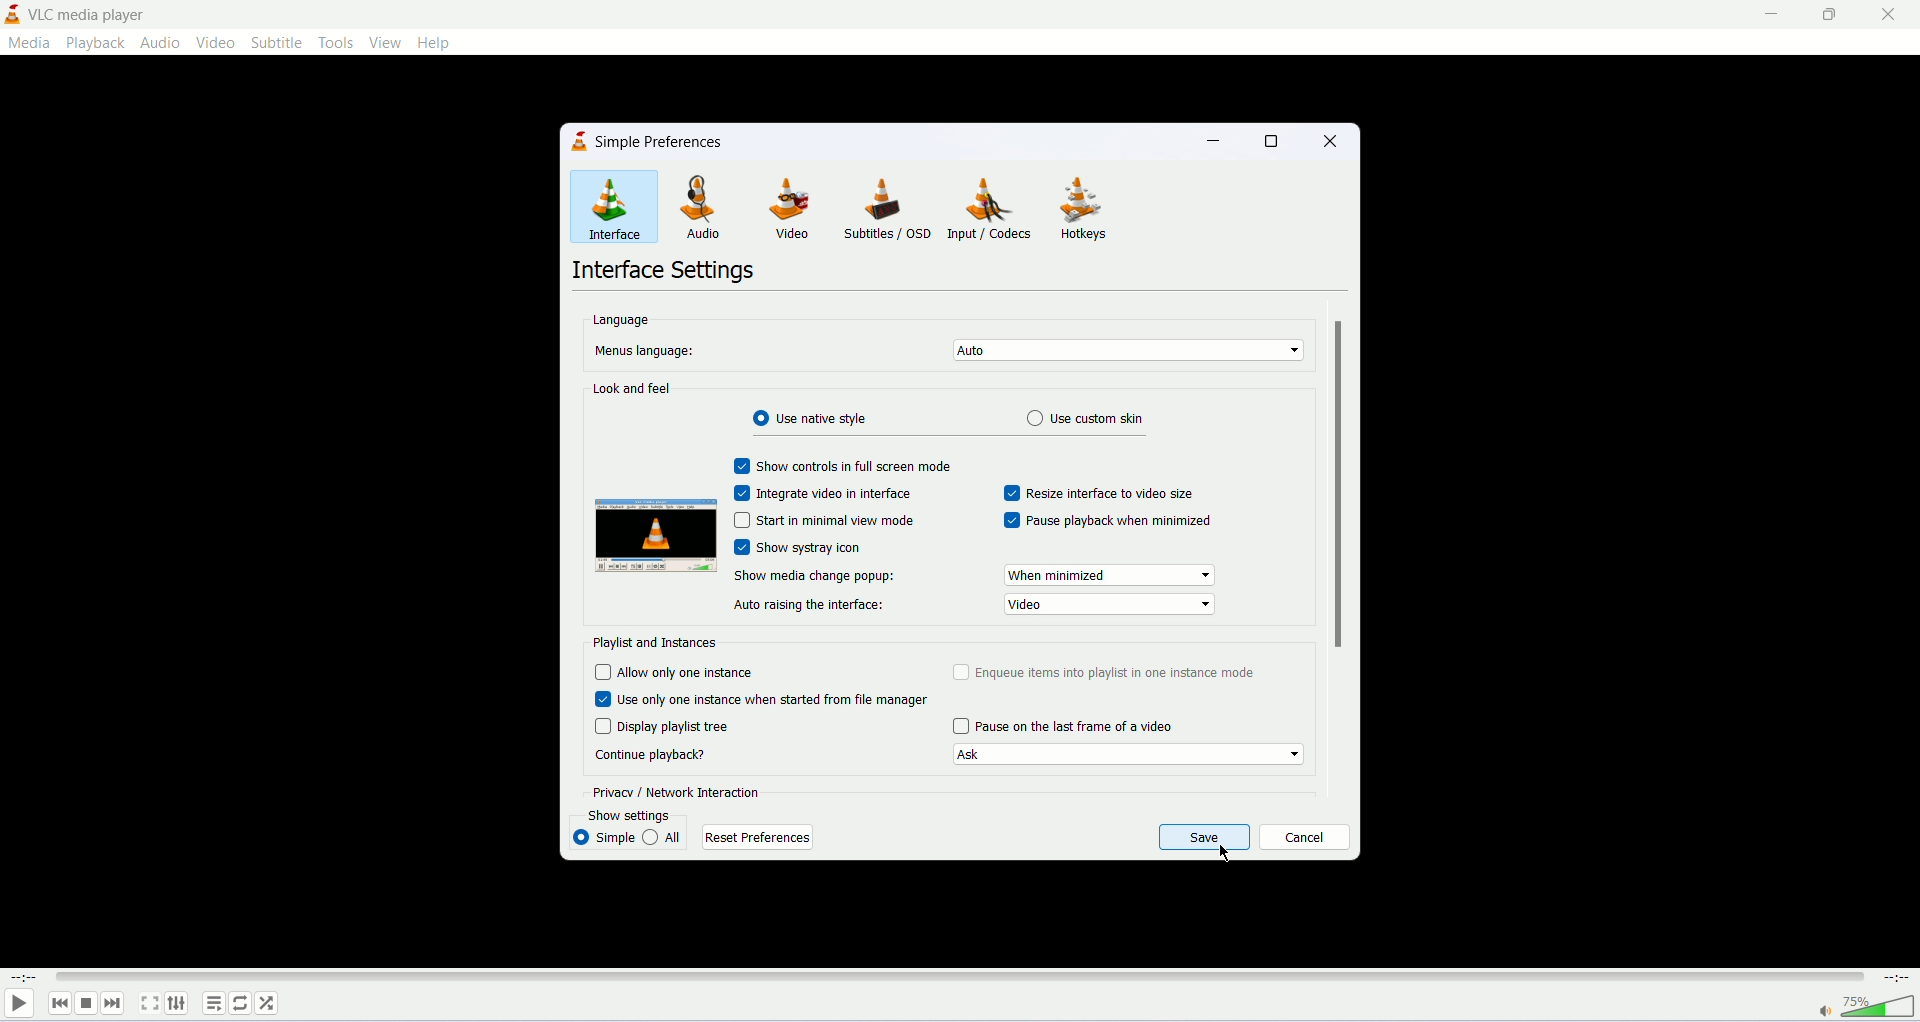 Image resolution: width=1920 pixels, height=1022 pixels. Describe the element at coordinates (600, 700) in the screenshot. I see `Checbox` at that location.